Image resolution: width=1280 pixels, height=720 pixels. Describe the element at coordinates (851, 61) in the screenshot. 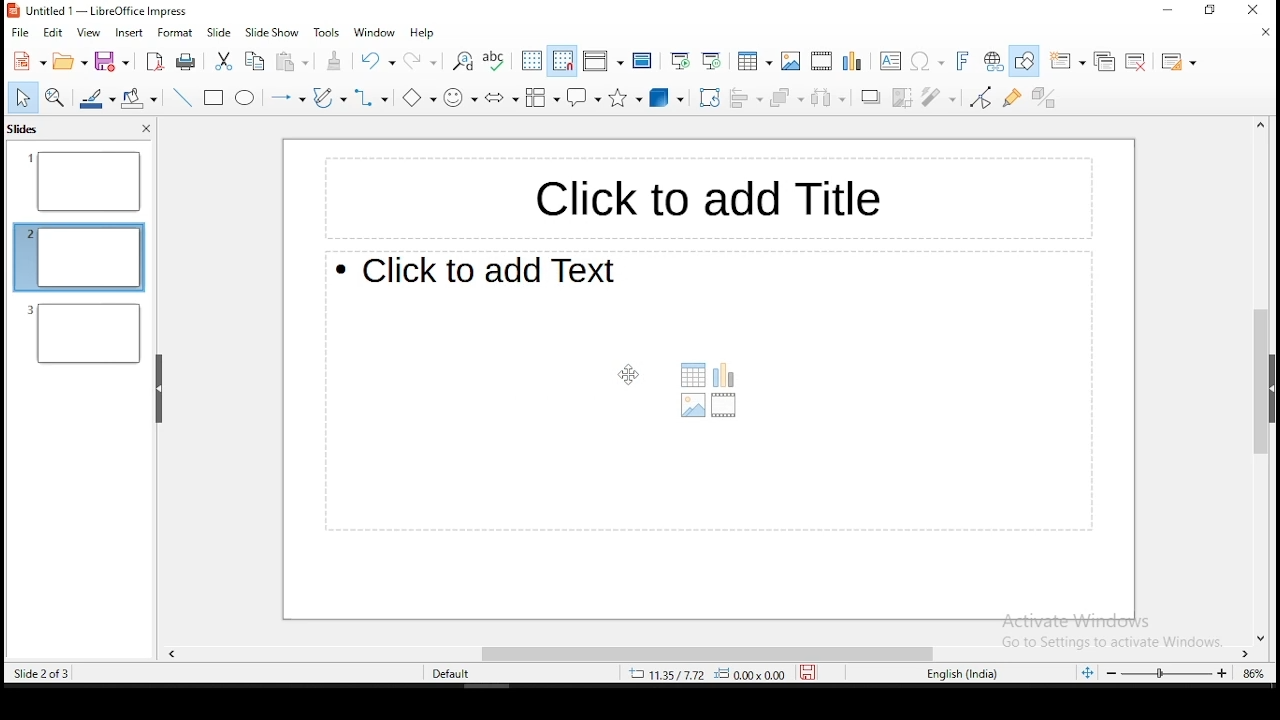

I see `insert chart` at that location.